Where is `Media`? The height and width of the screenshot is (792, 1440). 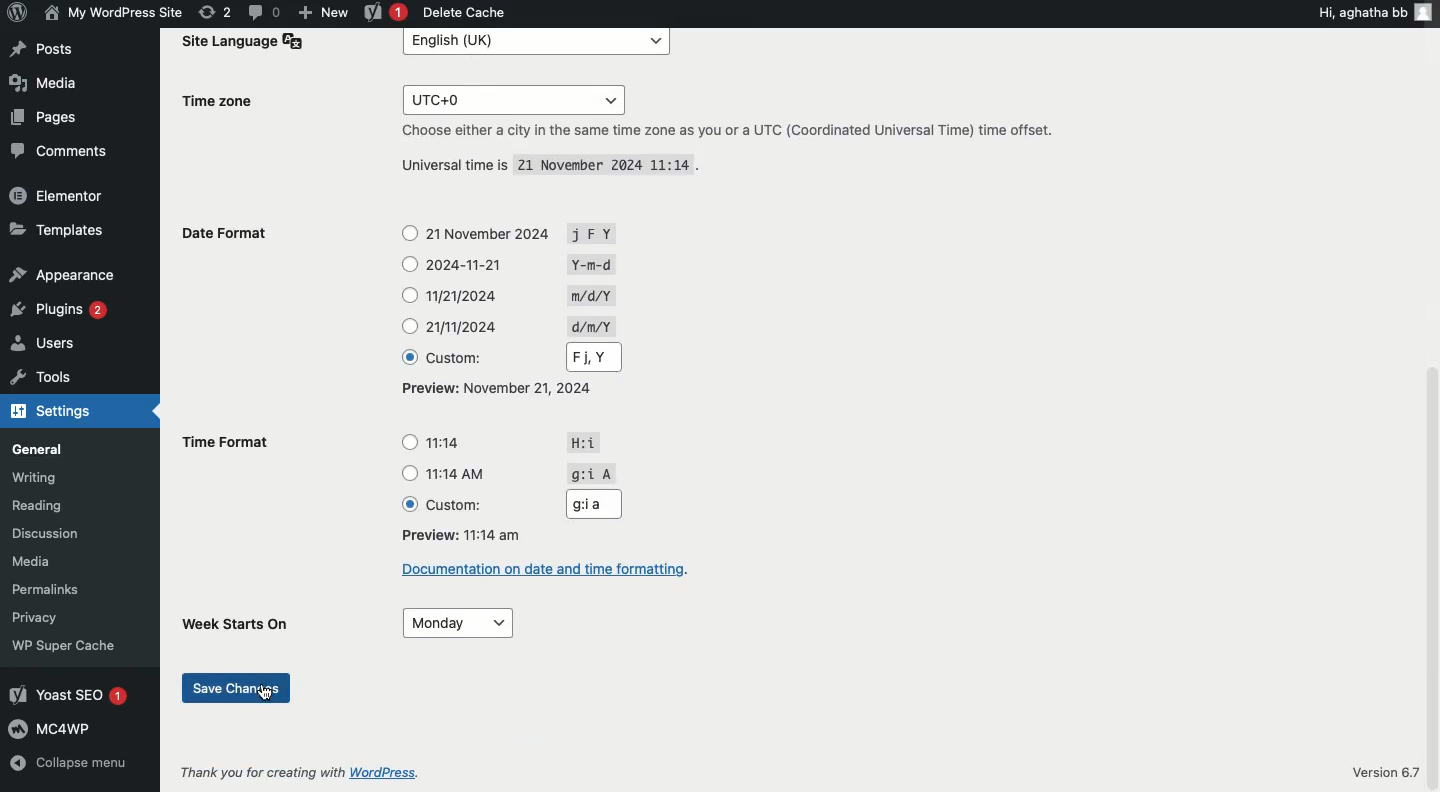
Media is located at coordinates (32, 563).